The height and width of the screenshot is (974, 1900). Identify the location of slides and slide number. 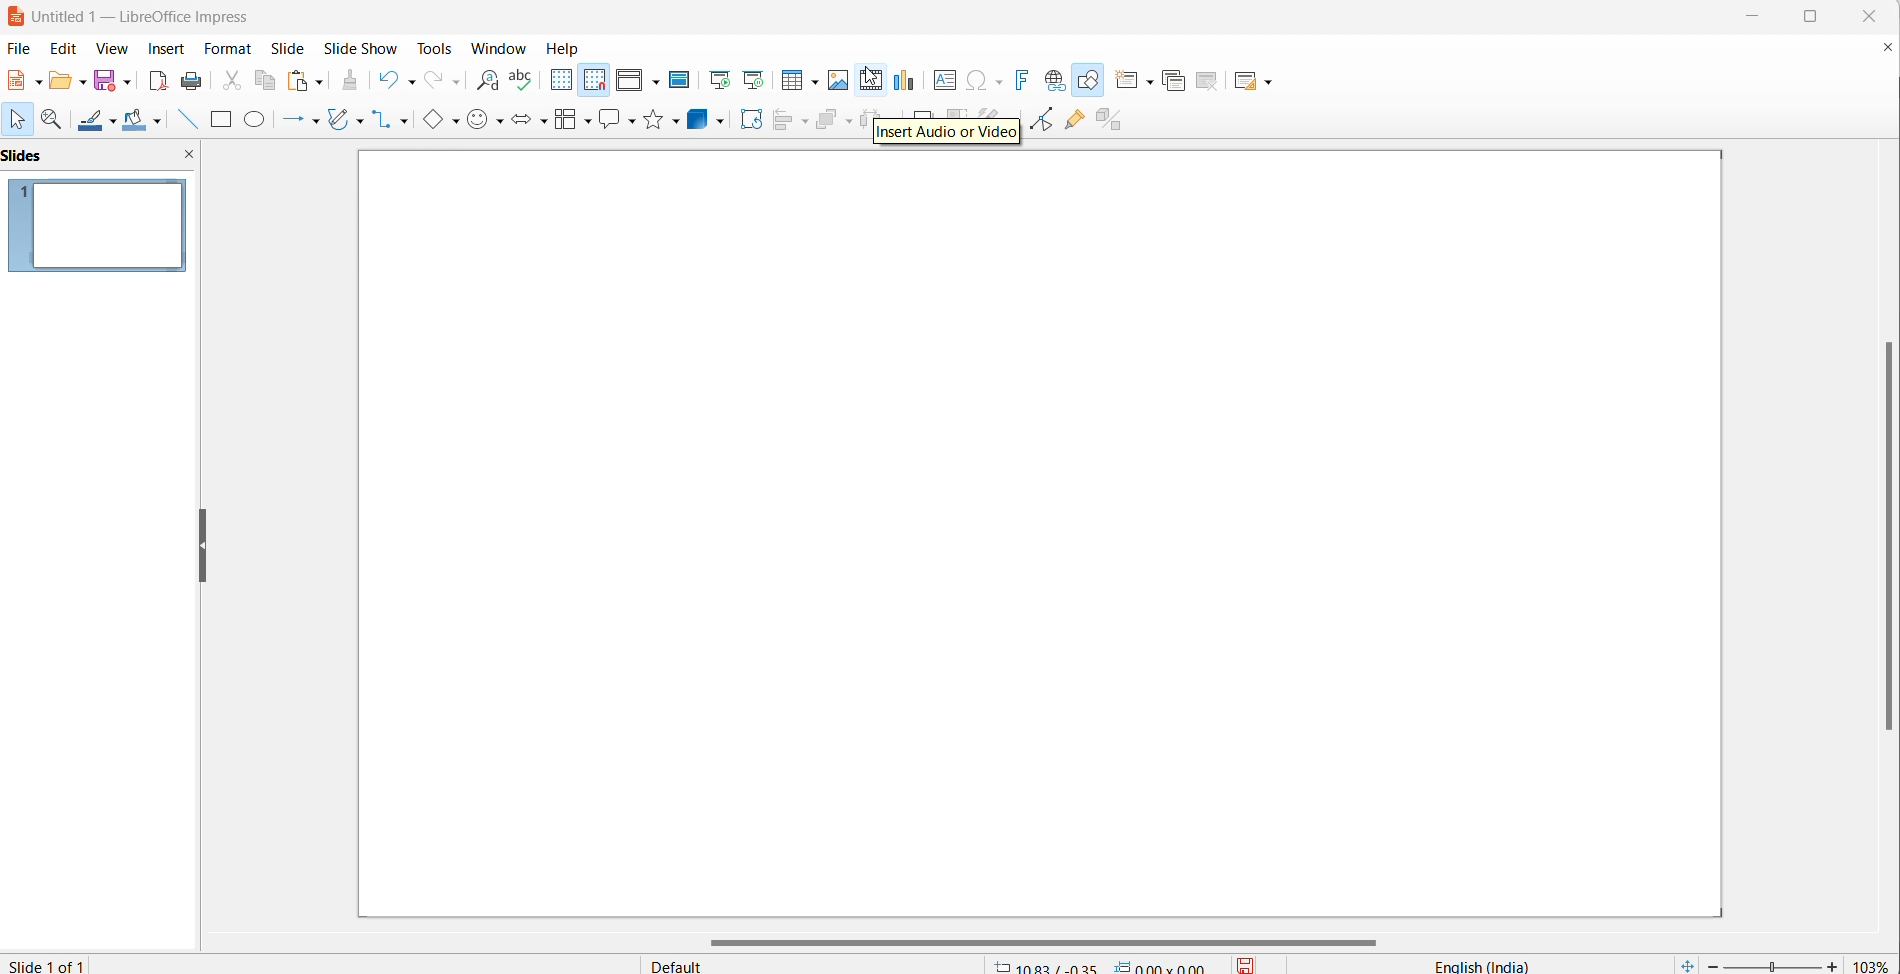
(97, 230).